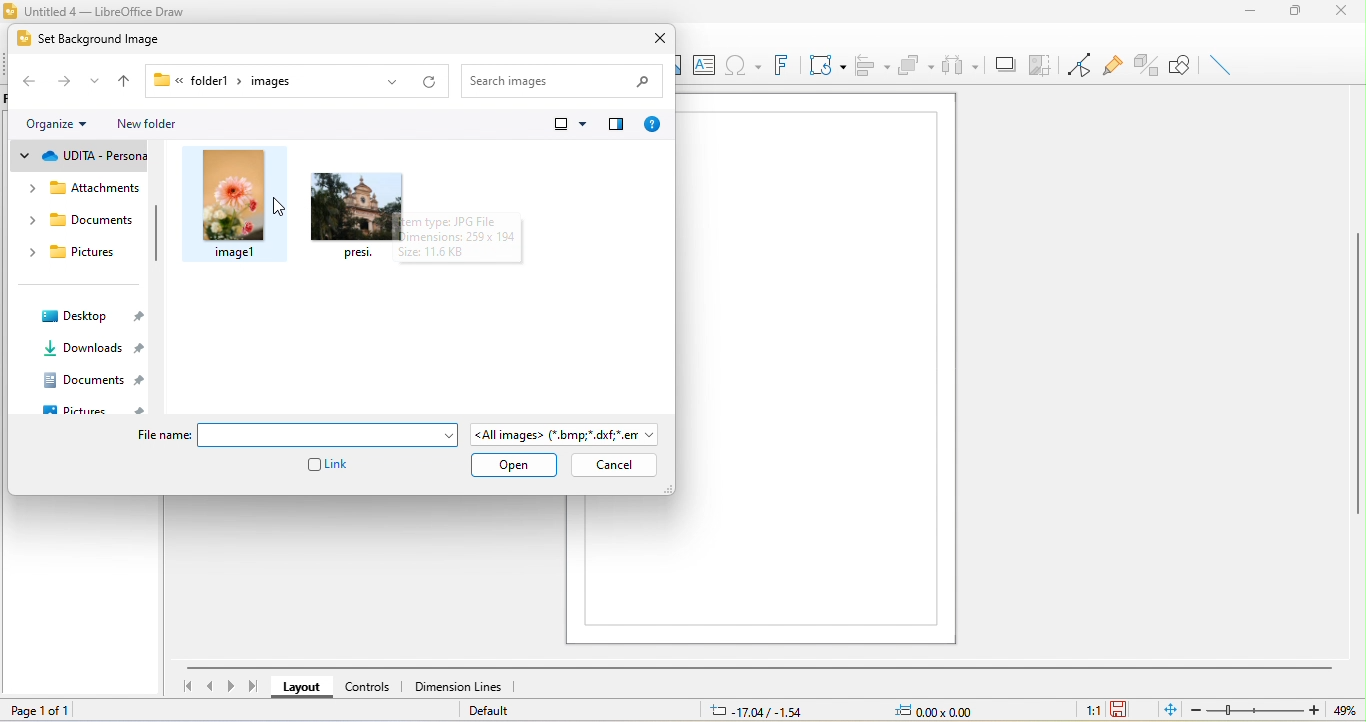 The width and height of the screenshot is (1366, 722). I want to click on toggle extrusion, so click(1146, 64).